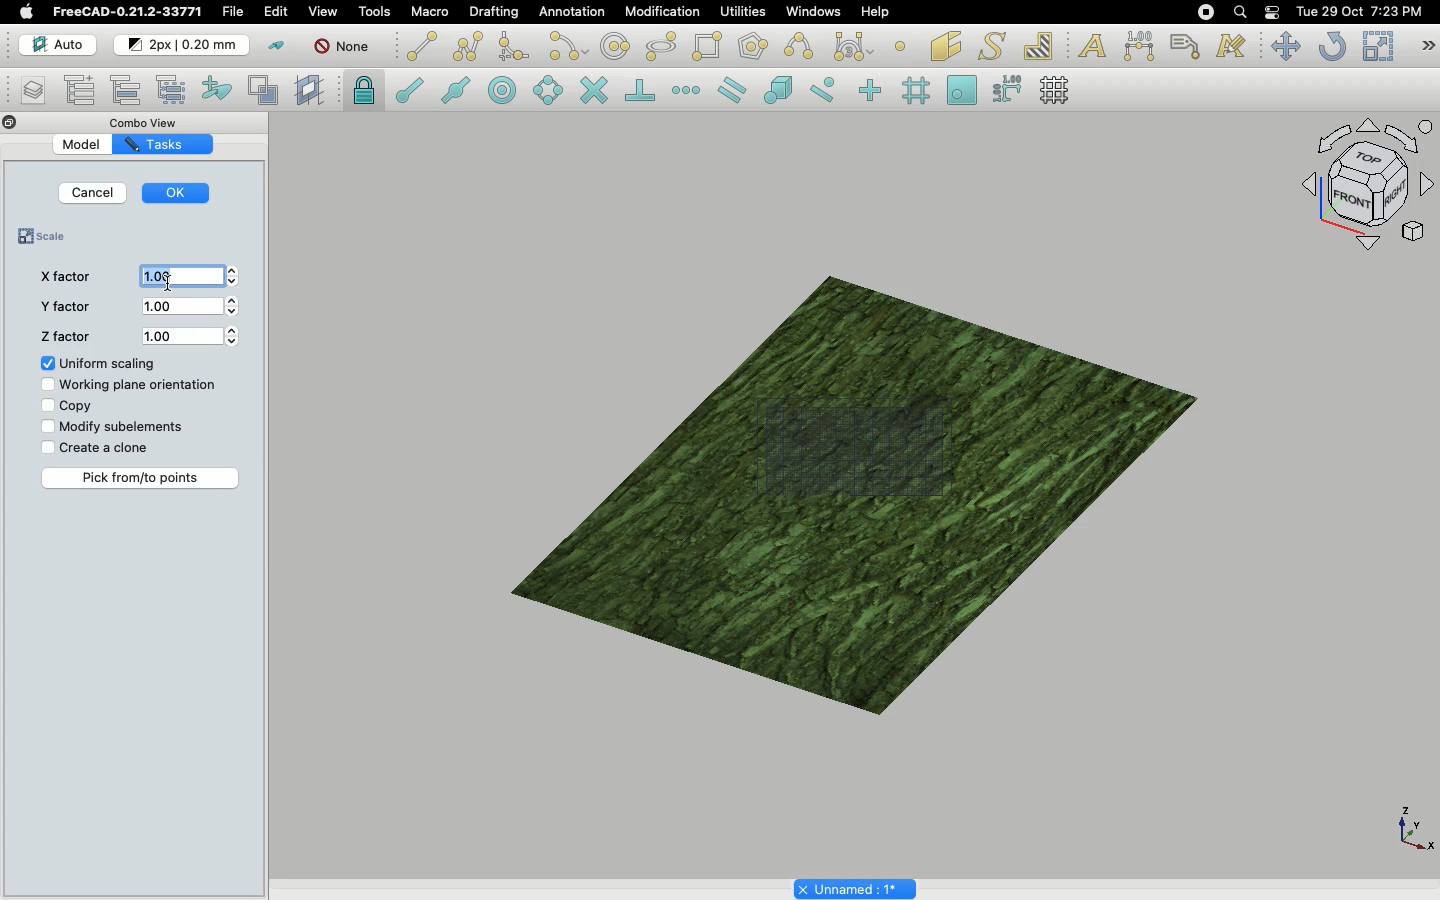 The image size is (1440, 900). What do you see at coordinates (431, 12) in the screenshot?
I see `Macro` at bounding box center [431, 12].